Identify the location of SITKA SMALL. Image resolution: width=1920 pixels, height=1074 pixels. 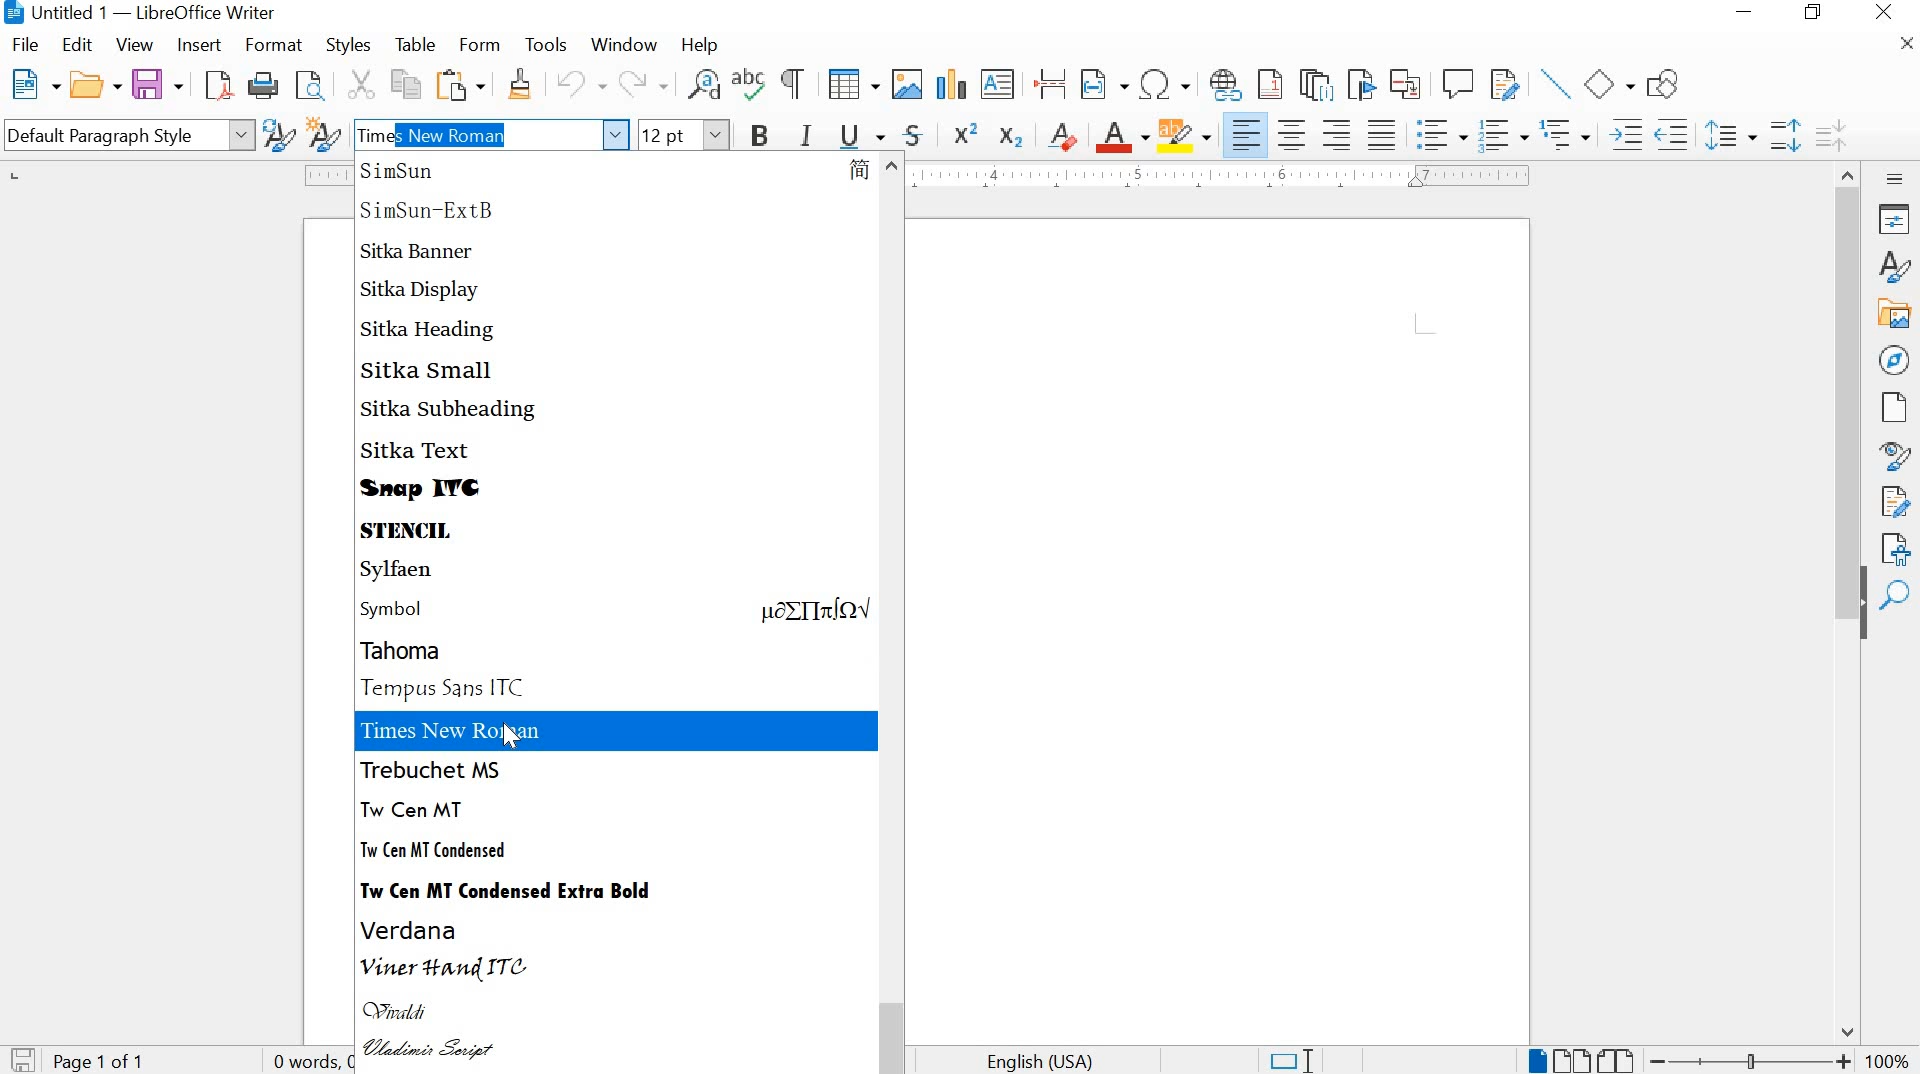
(430, 370).